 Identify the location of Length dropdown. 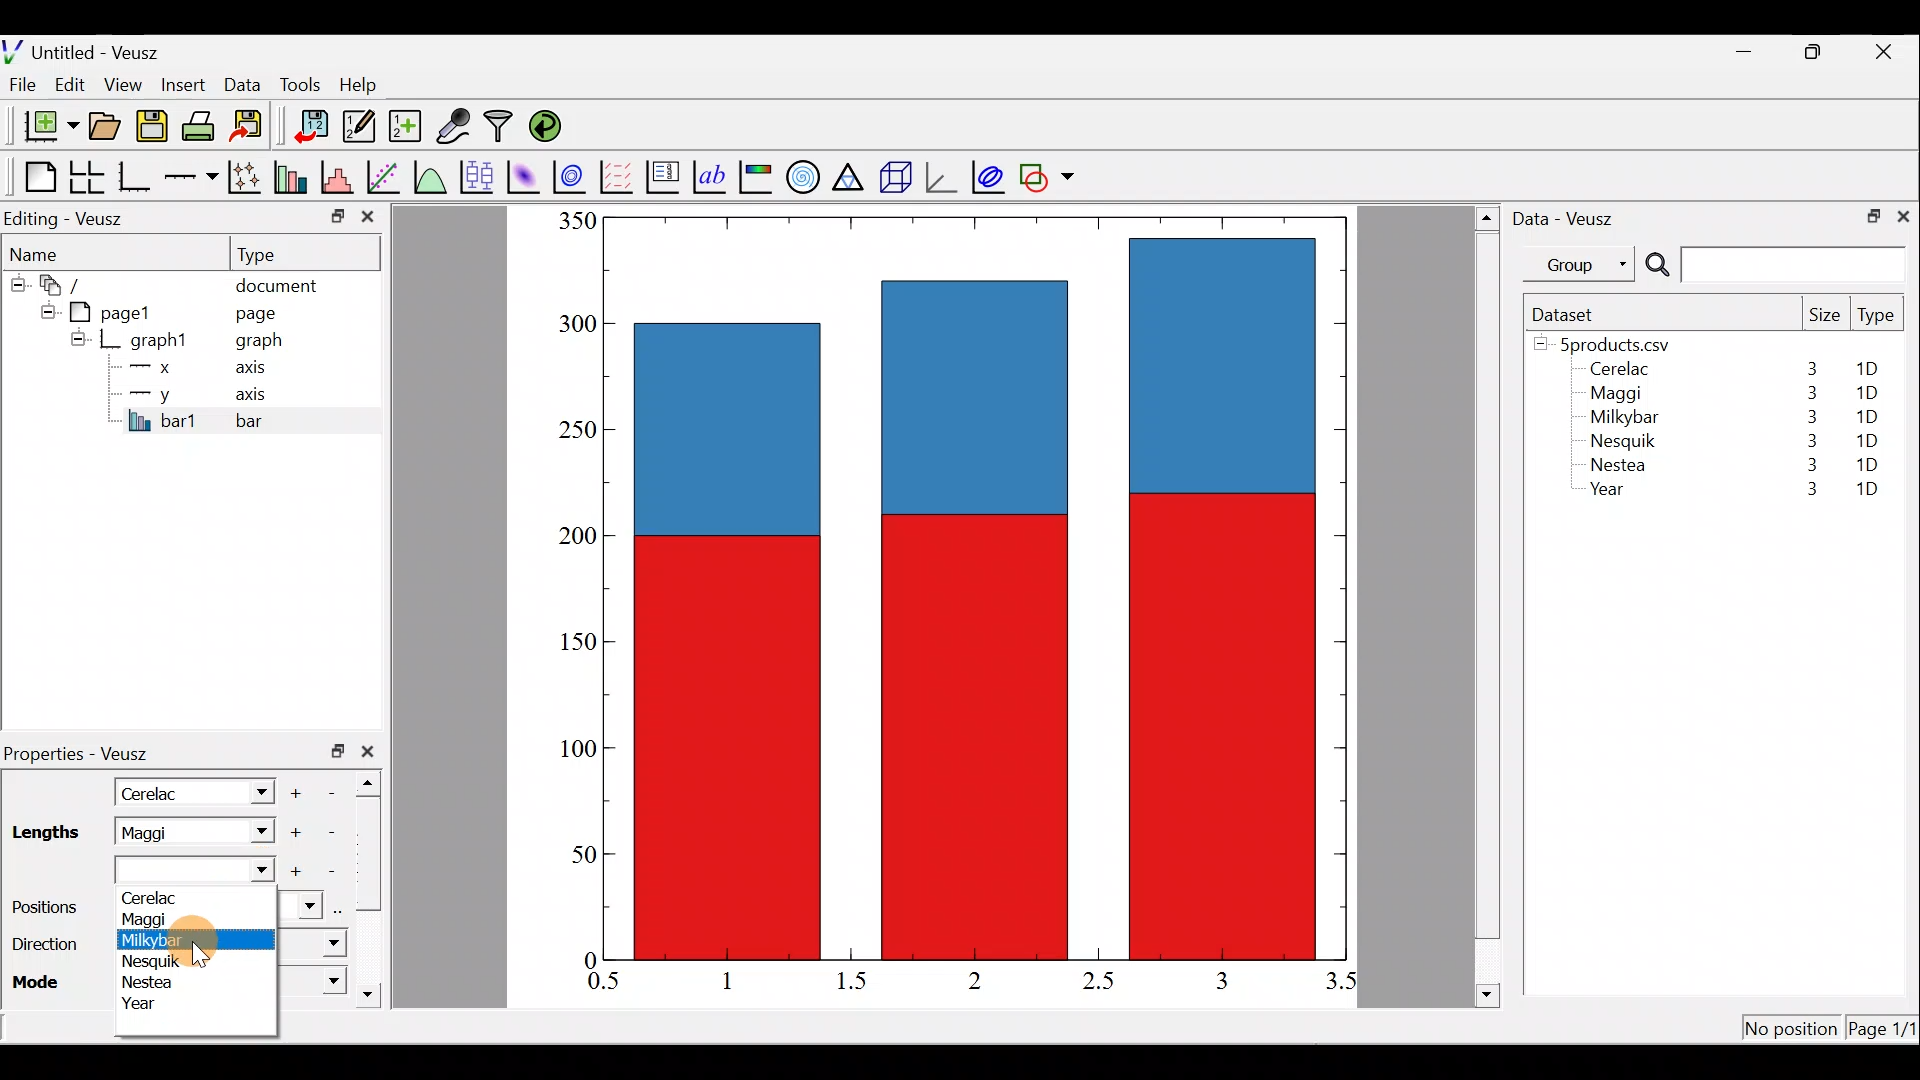
(252, 791).